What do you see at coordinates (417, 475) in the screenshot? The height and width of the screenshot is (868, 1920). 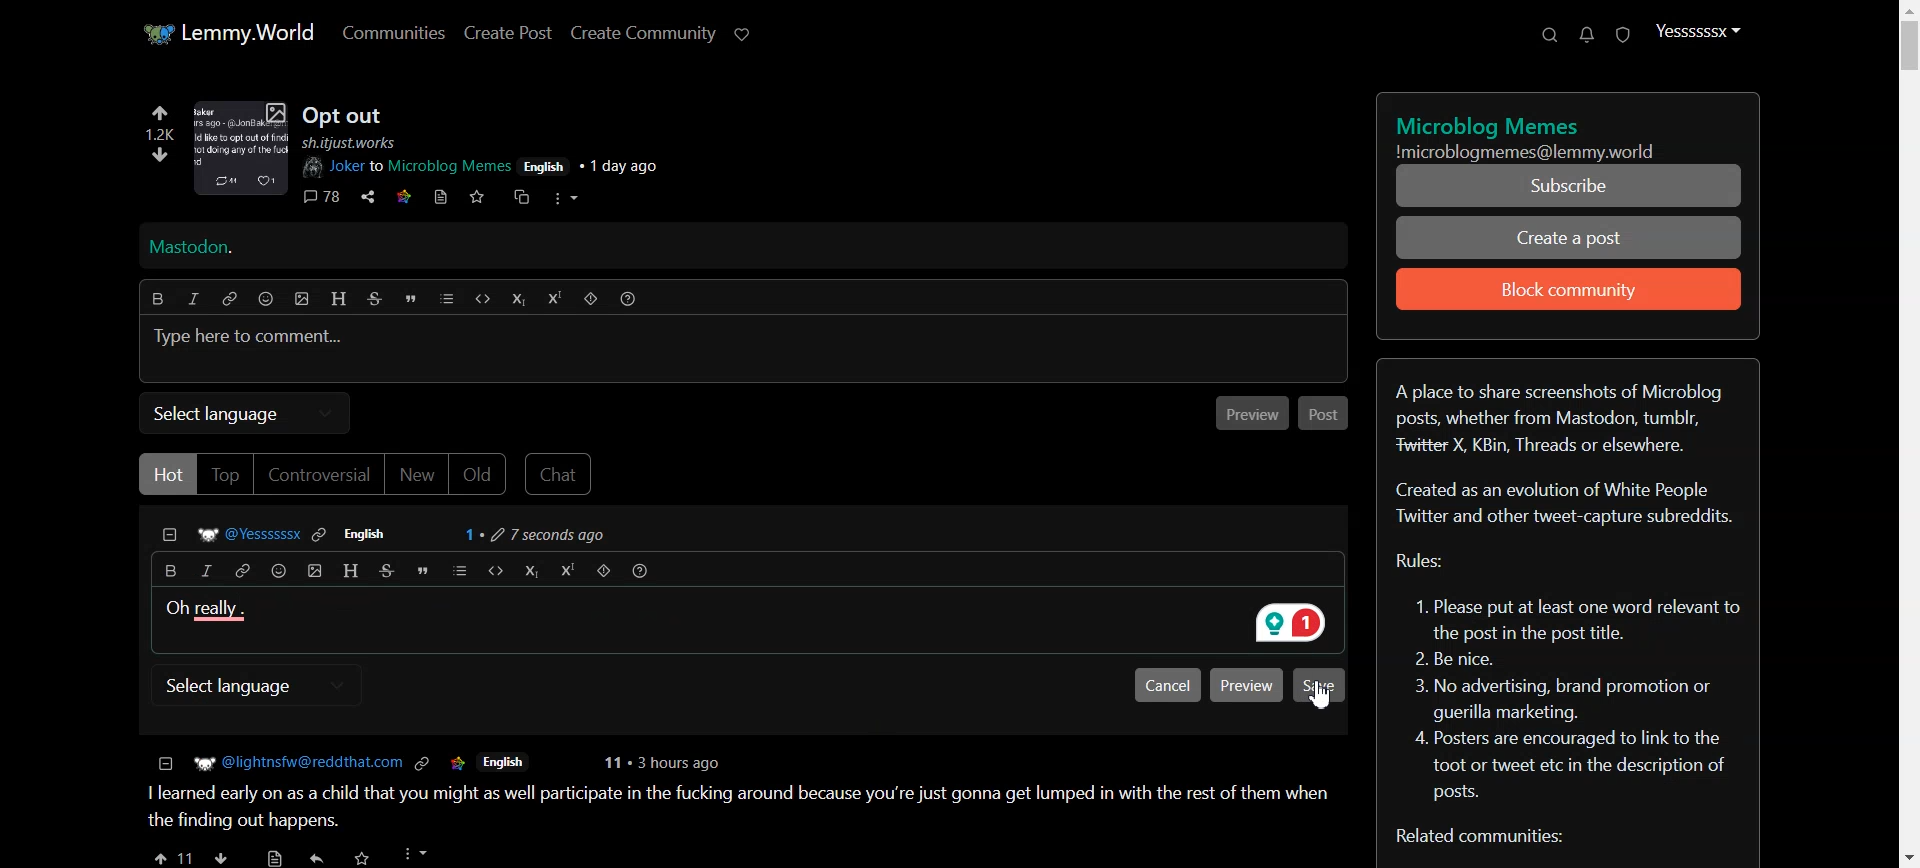 I see `New` at bounding box center [417, 475].